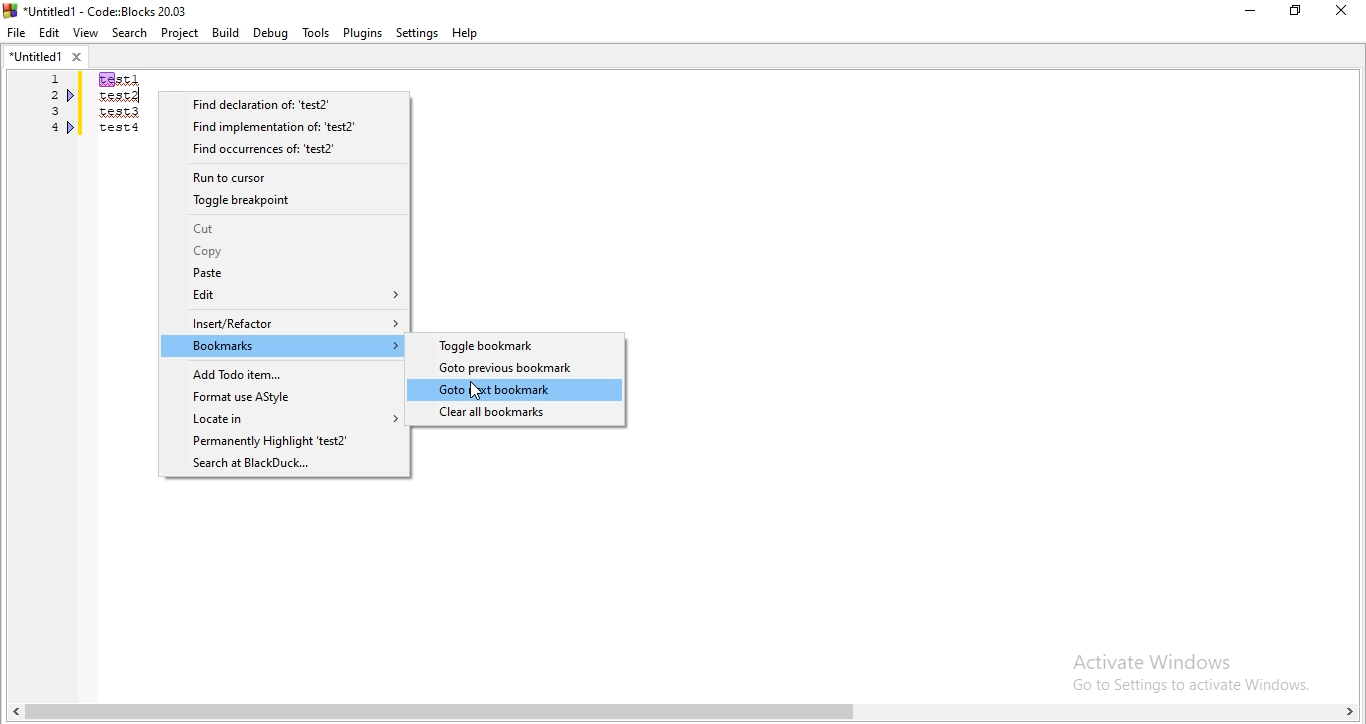 Image resolution: width=1366 pixels, height=724 pixels. I want to click on Cursor, so click(472, 391).